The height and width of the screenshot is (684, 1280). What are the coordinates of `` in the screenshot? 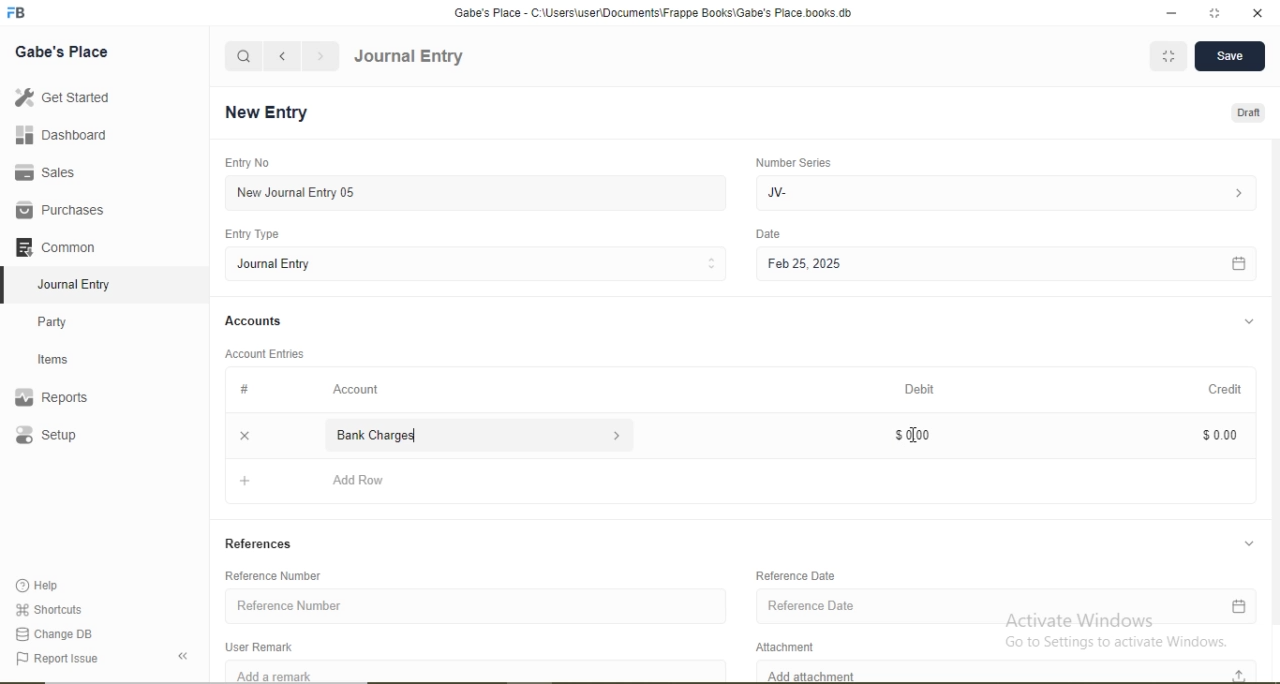 It's located at (246, 389).